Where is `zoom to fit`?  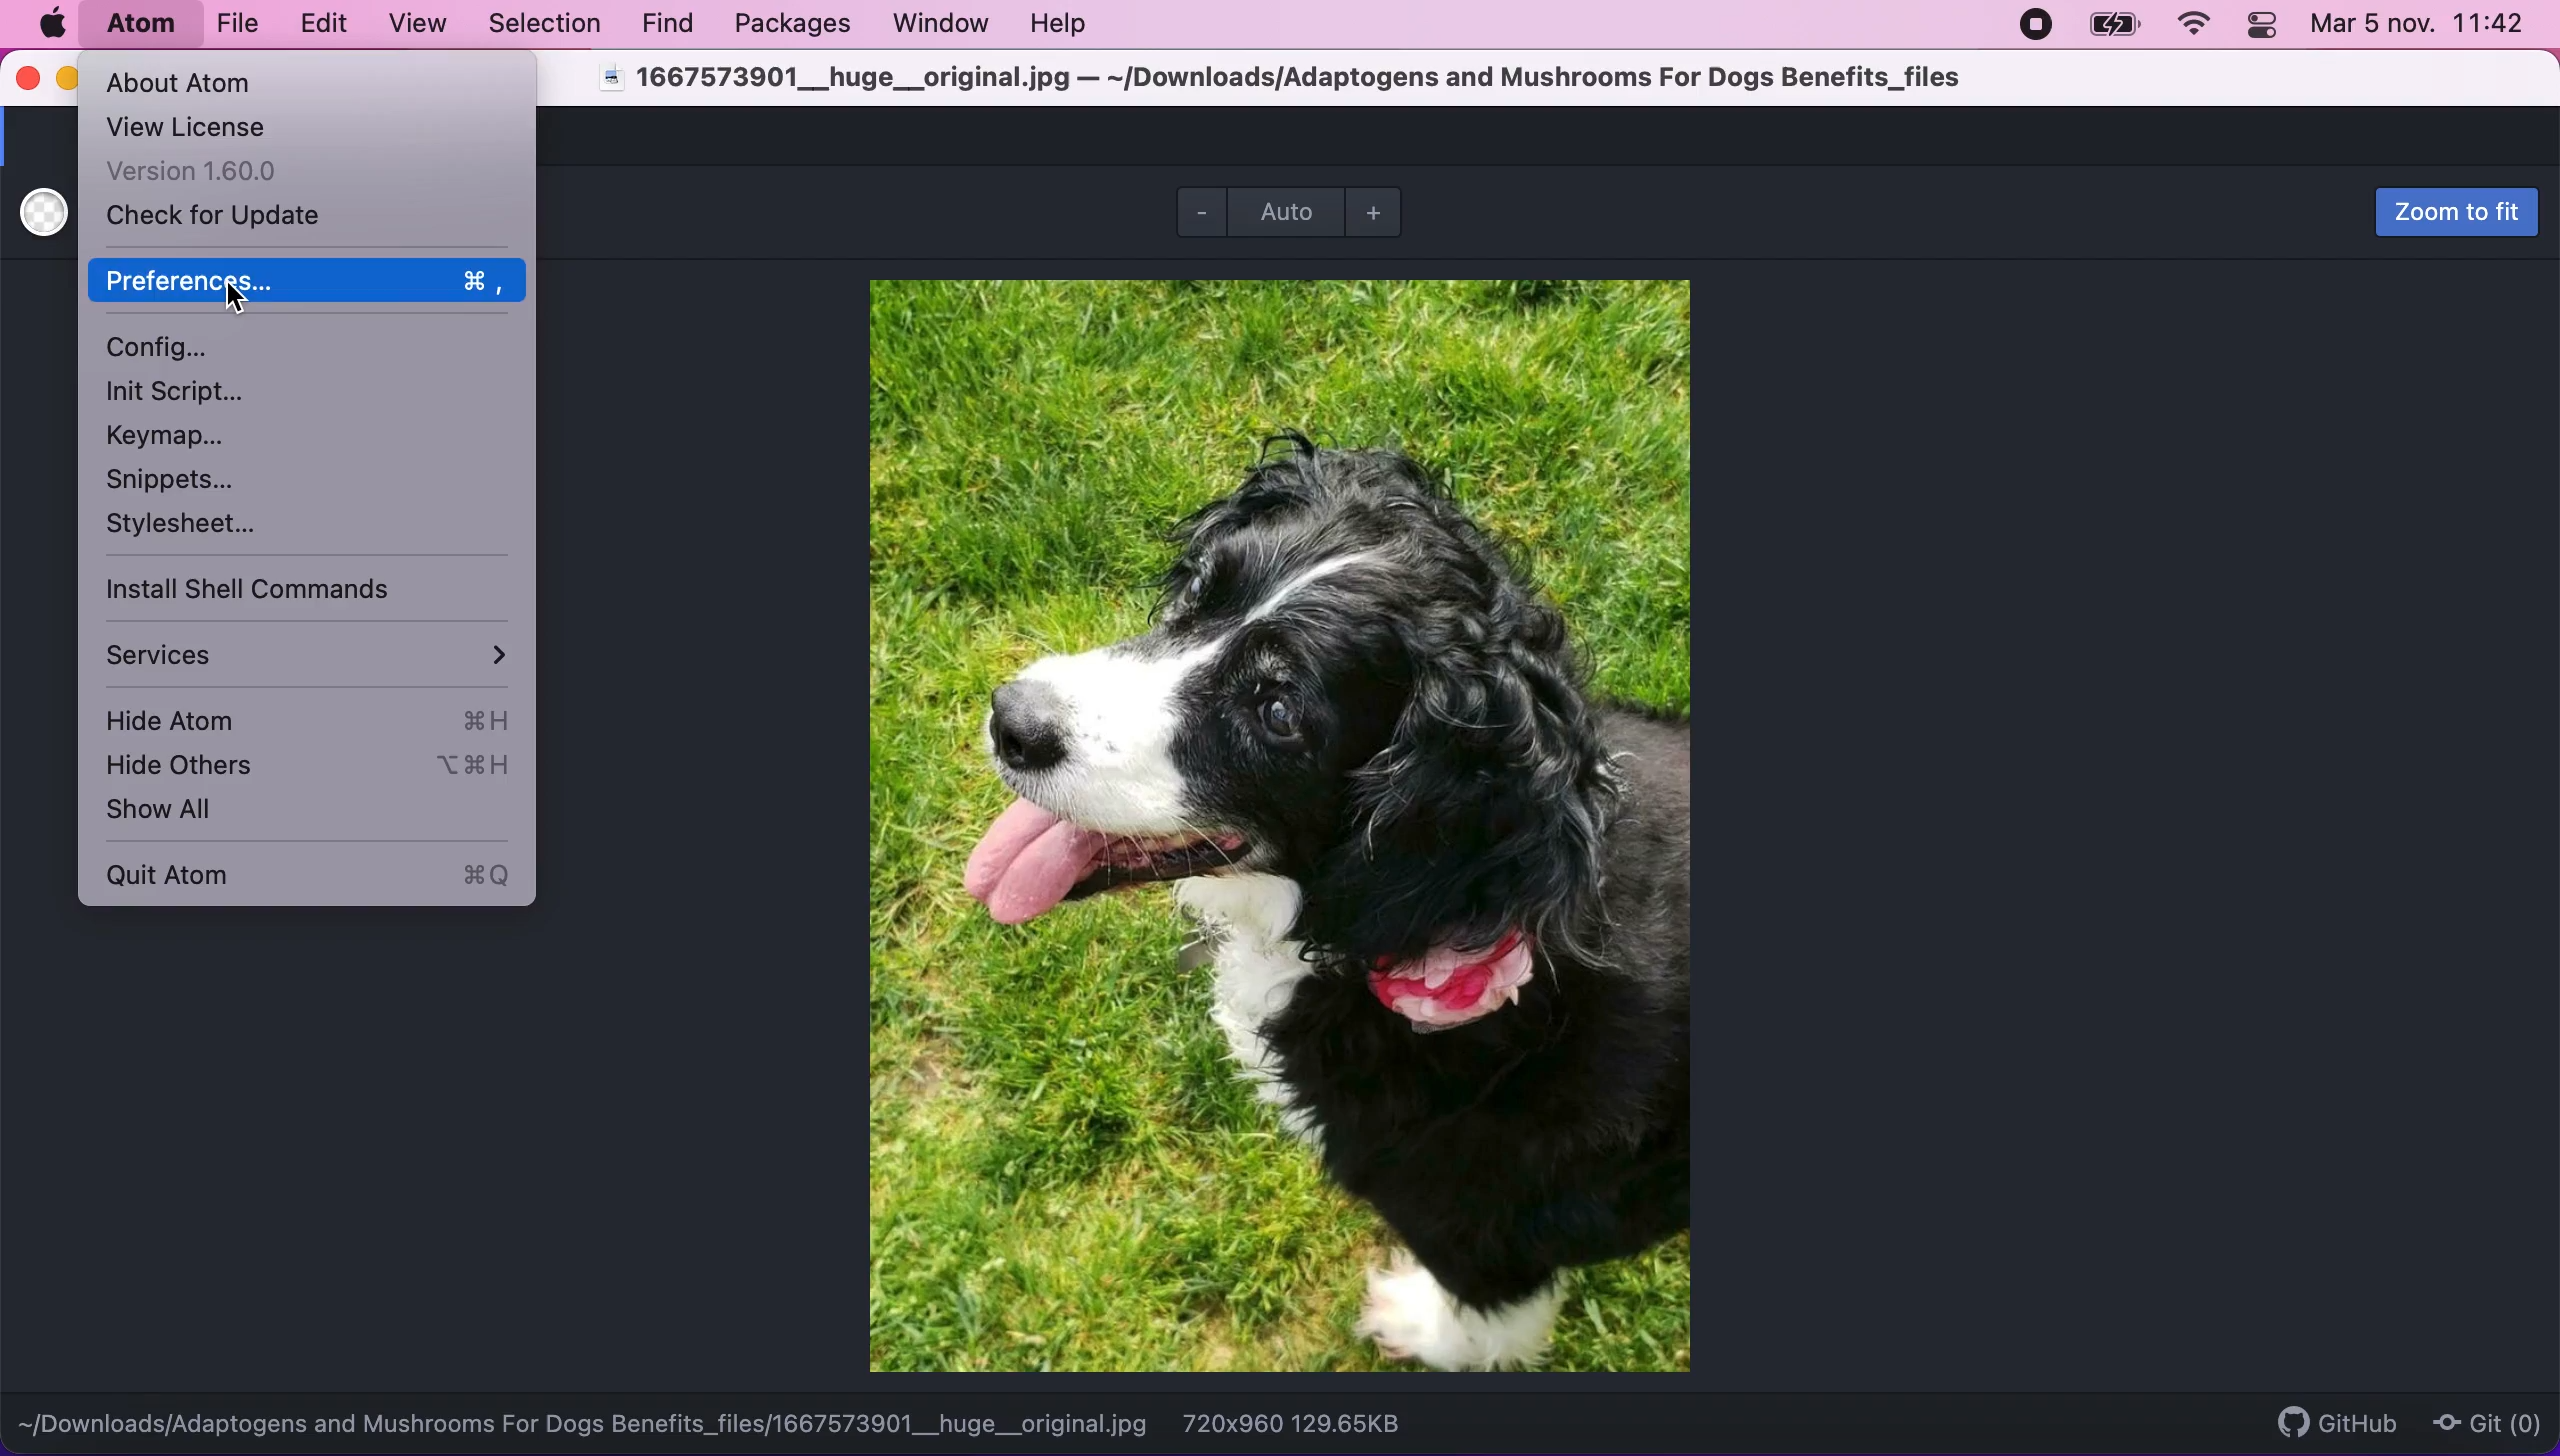
zoom to fit is located at coordinates (2448, 218).